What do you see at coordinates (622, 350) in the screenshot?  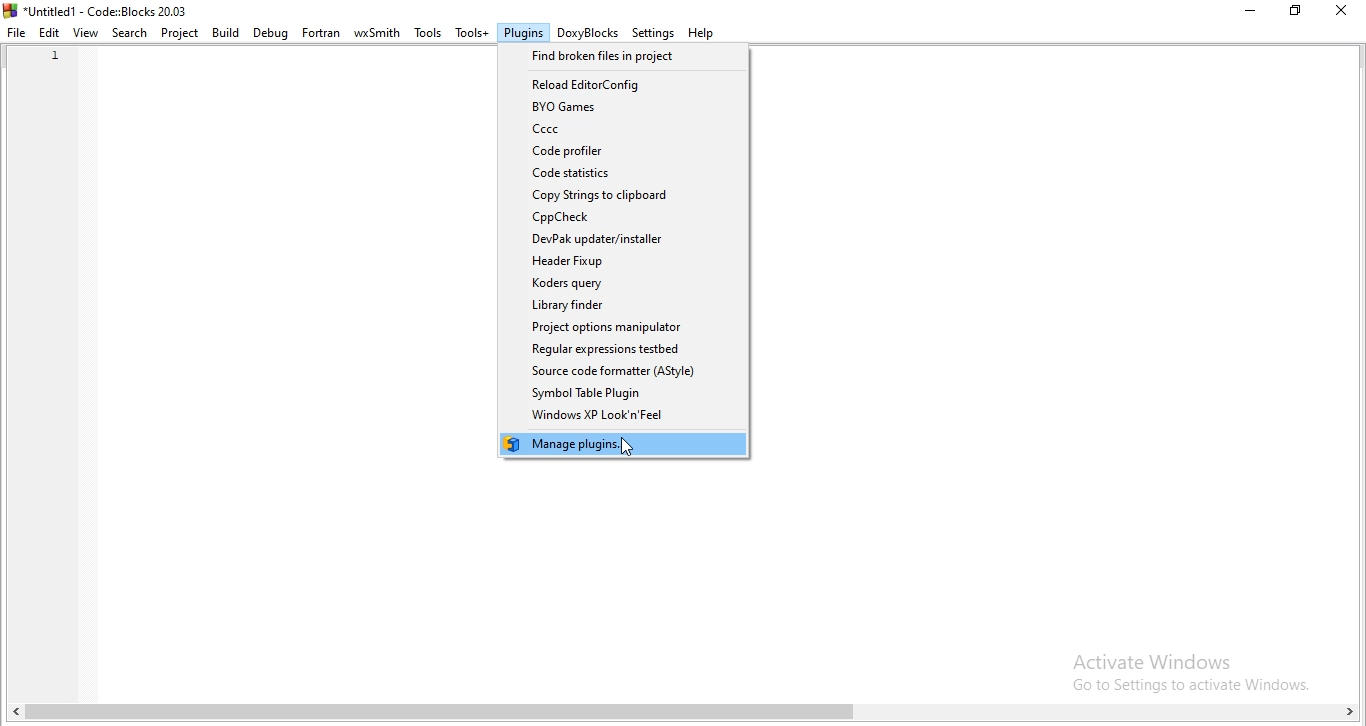 I see `Regular expressions testbed` at bounding box center [622, 350].